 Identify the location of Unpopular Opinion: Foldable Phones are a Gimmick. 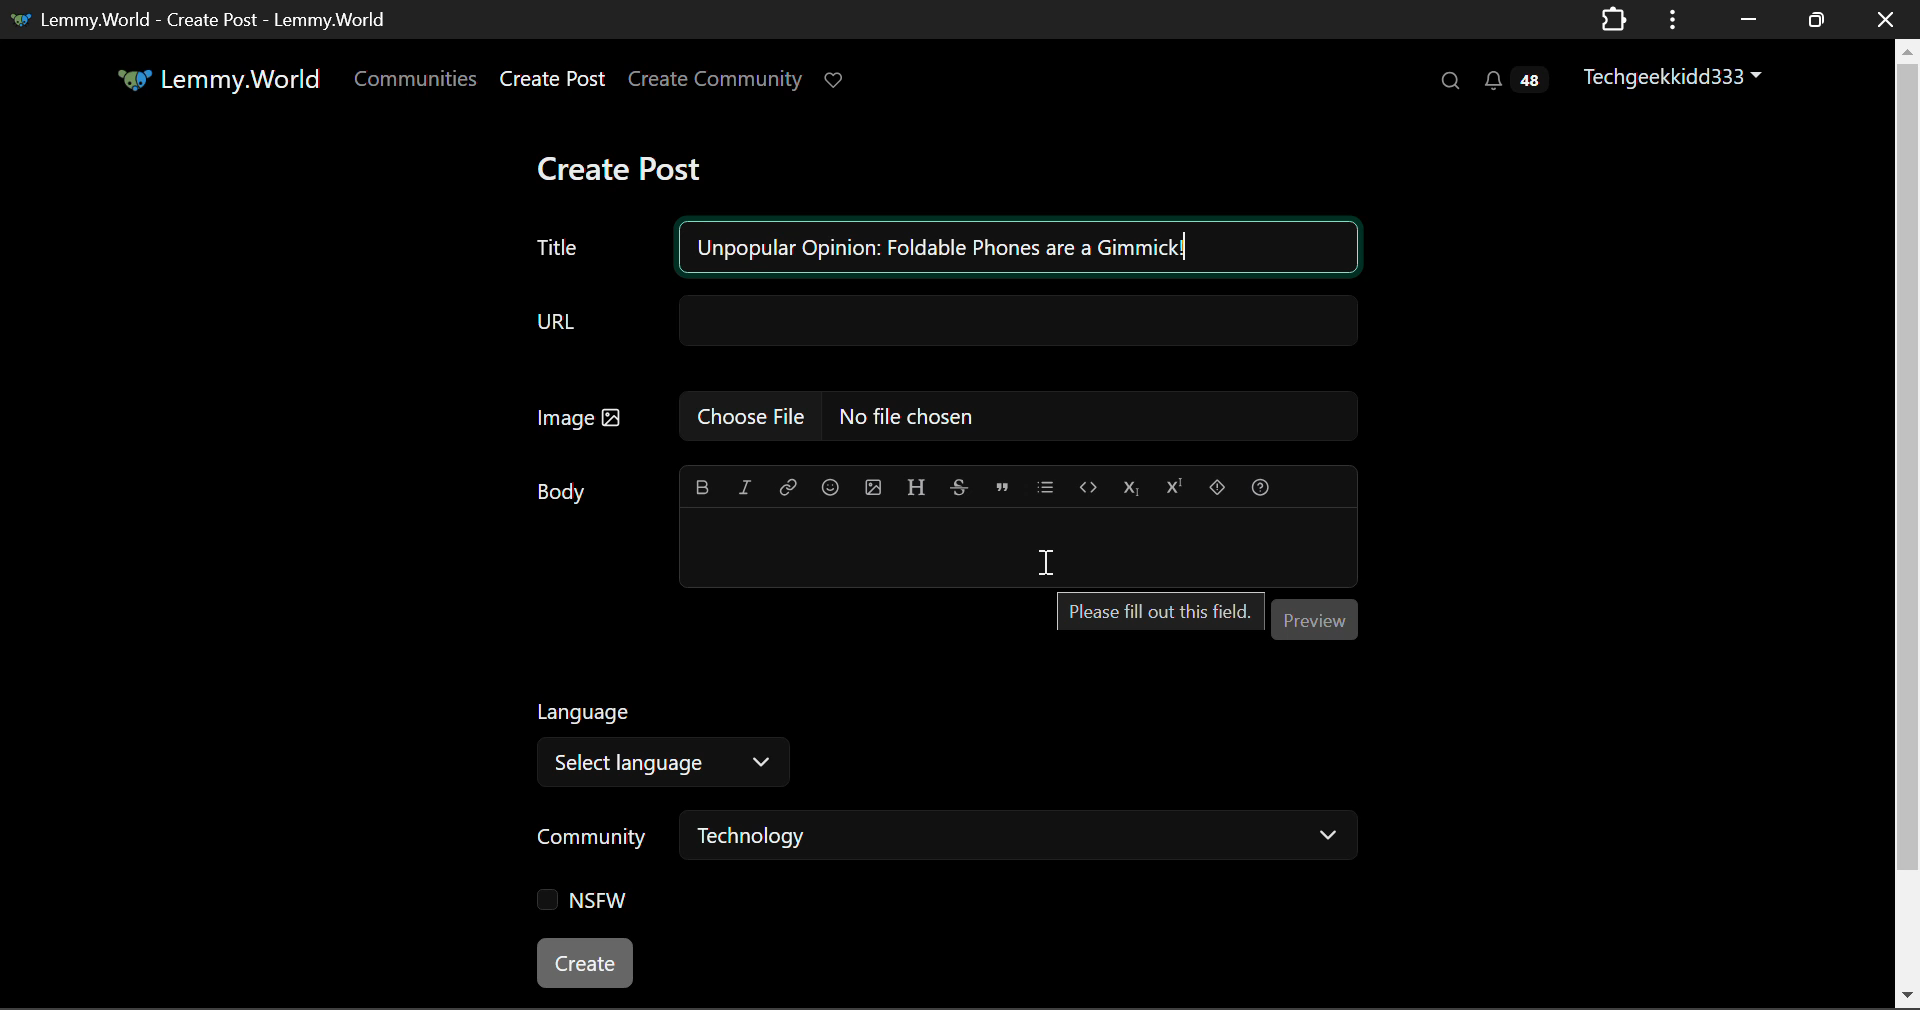
(944, 248).